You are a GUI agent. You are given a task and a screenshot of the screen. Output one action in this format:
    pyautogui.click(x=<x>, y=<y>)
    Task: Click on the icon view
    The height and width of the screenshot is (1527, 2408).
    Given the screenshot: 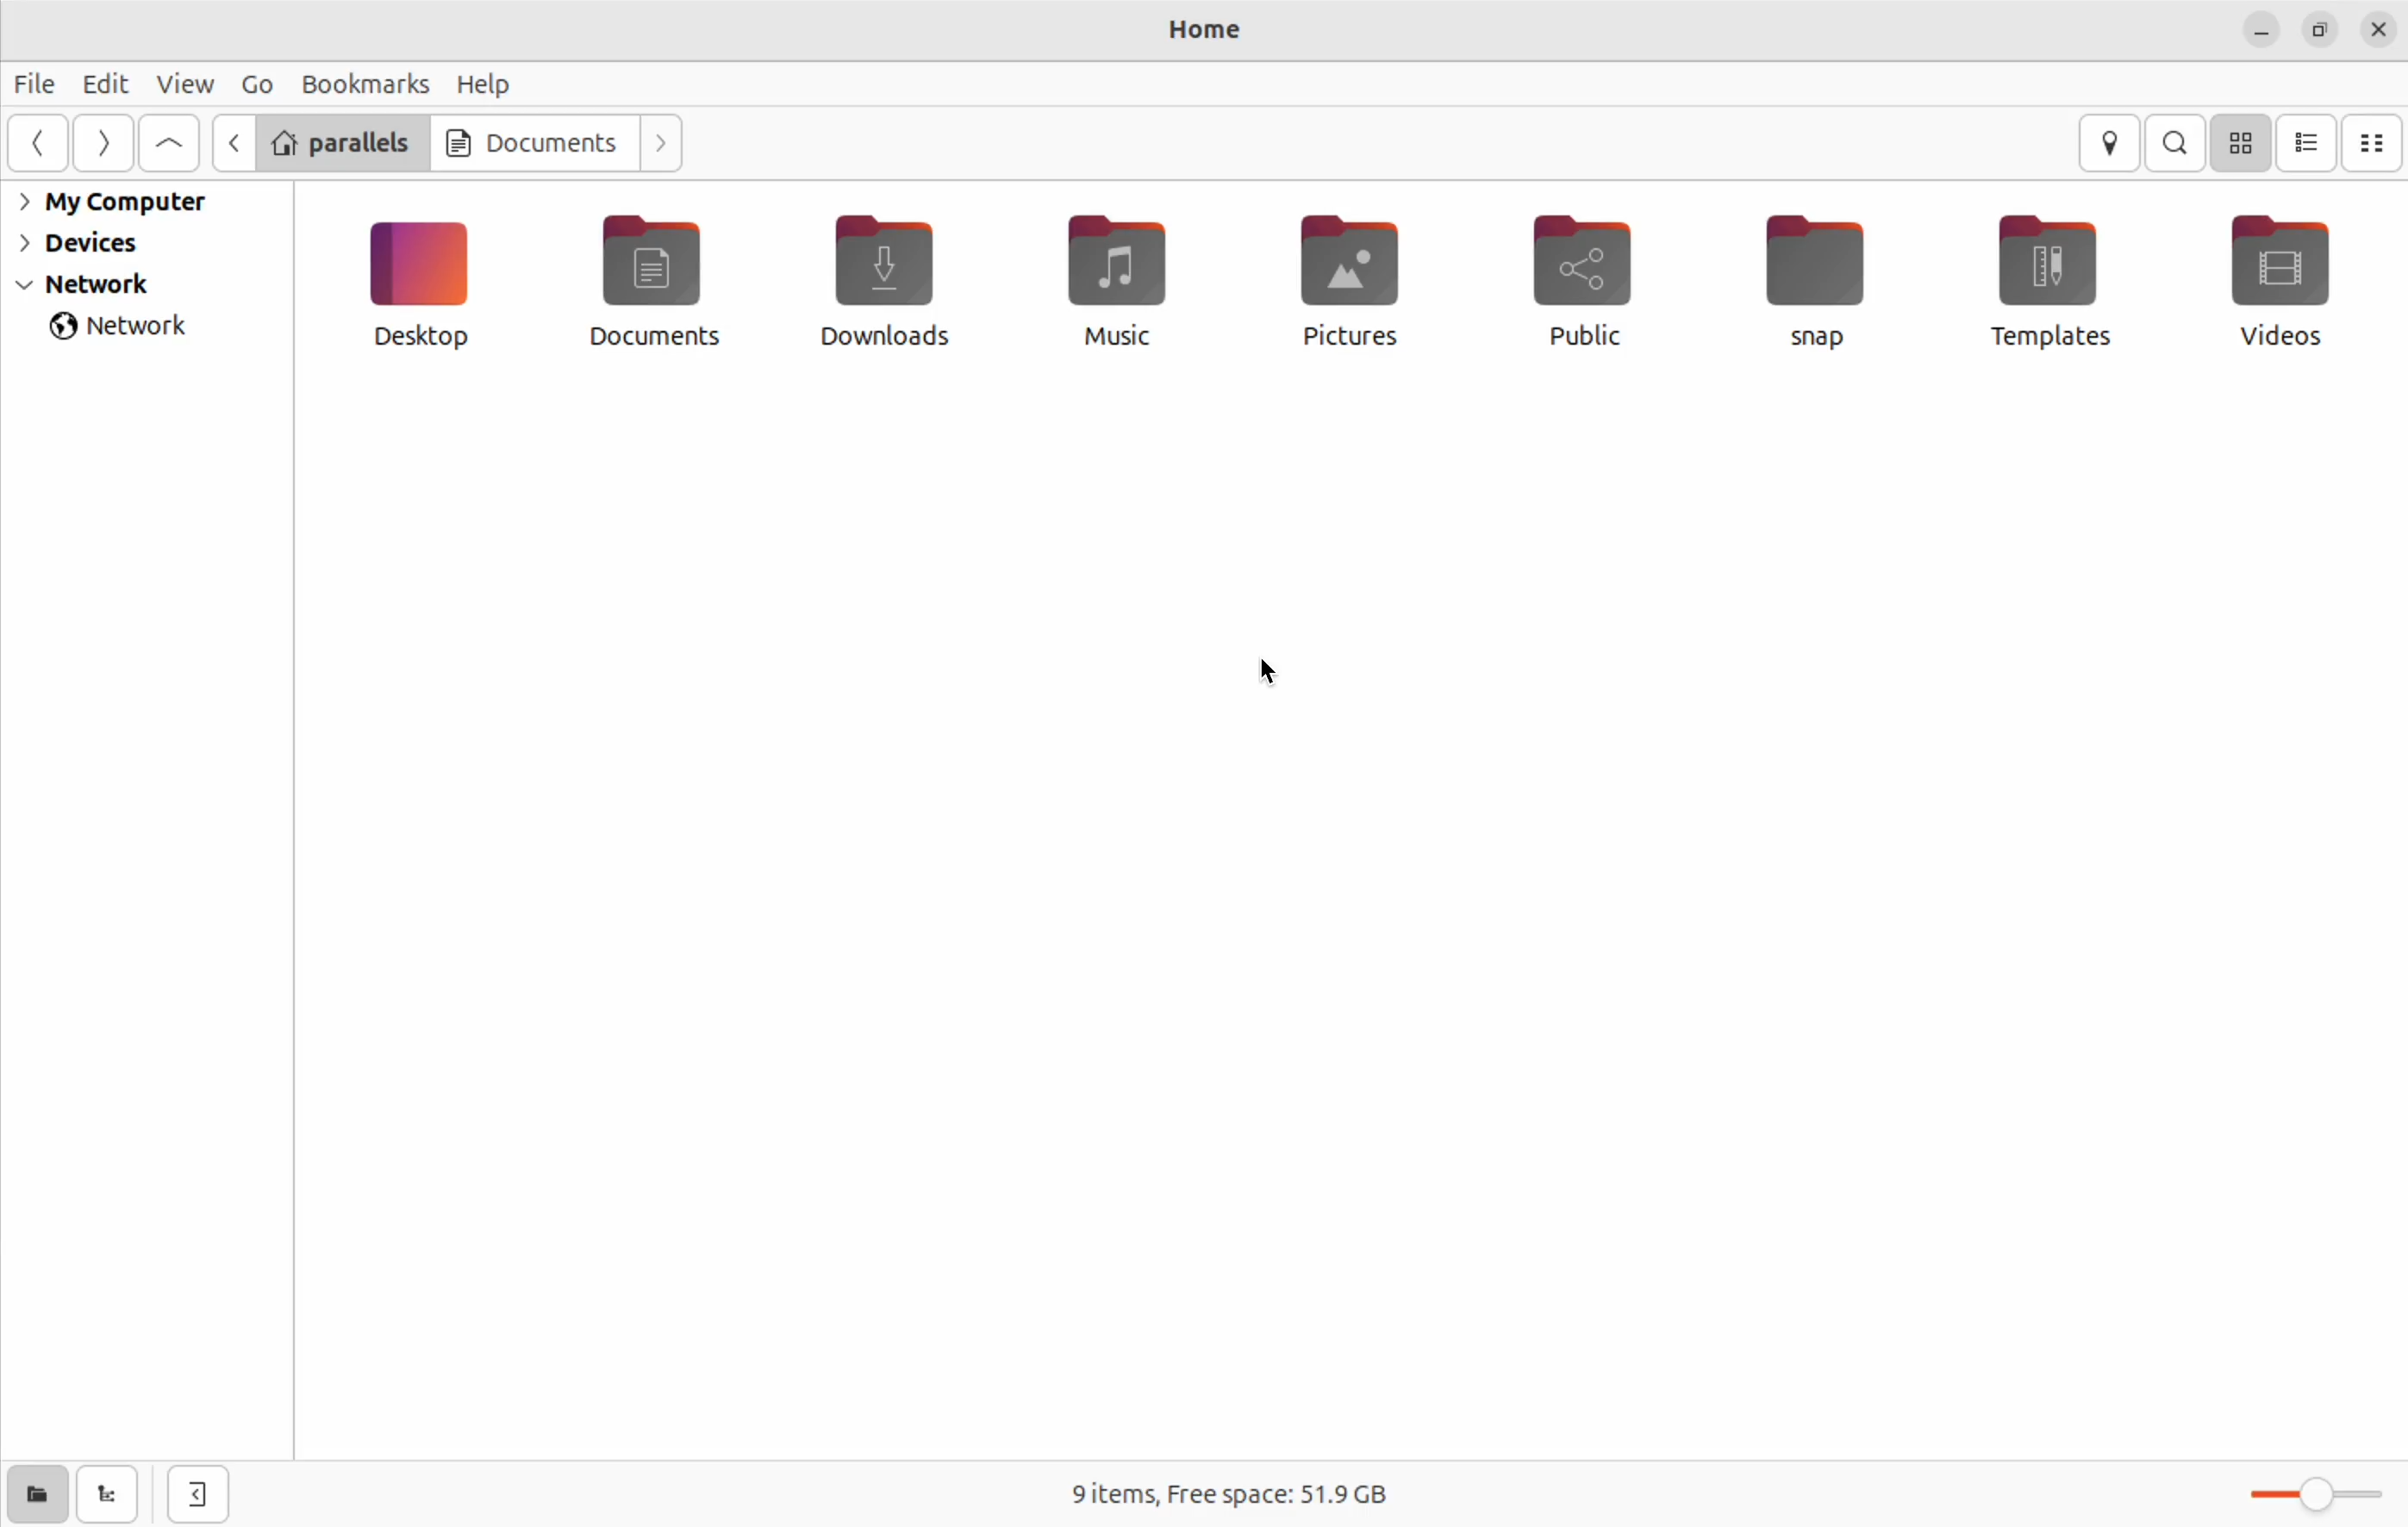 What is the action you would take?
    pyautogui.click(x=2244, y=143)
    